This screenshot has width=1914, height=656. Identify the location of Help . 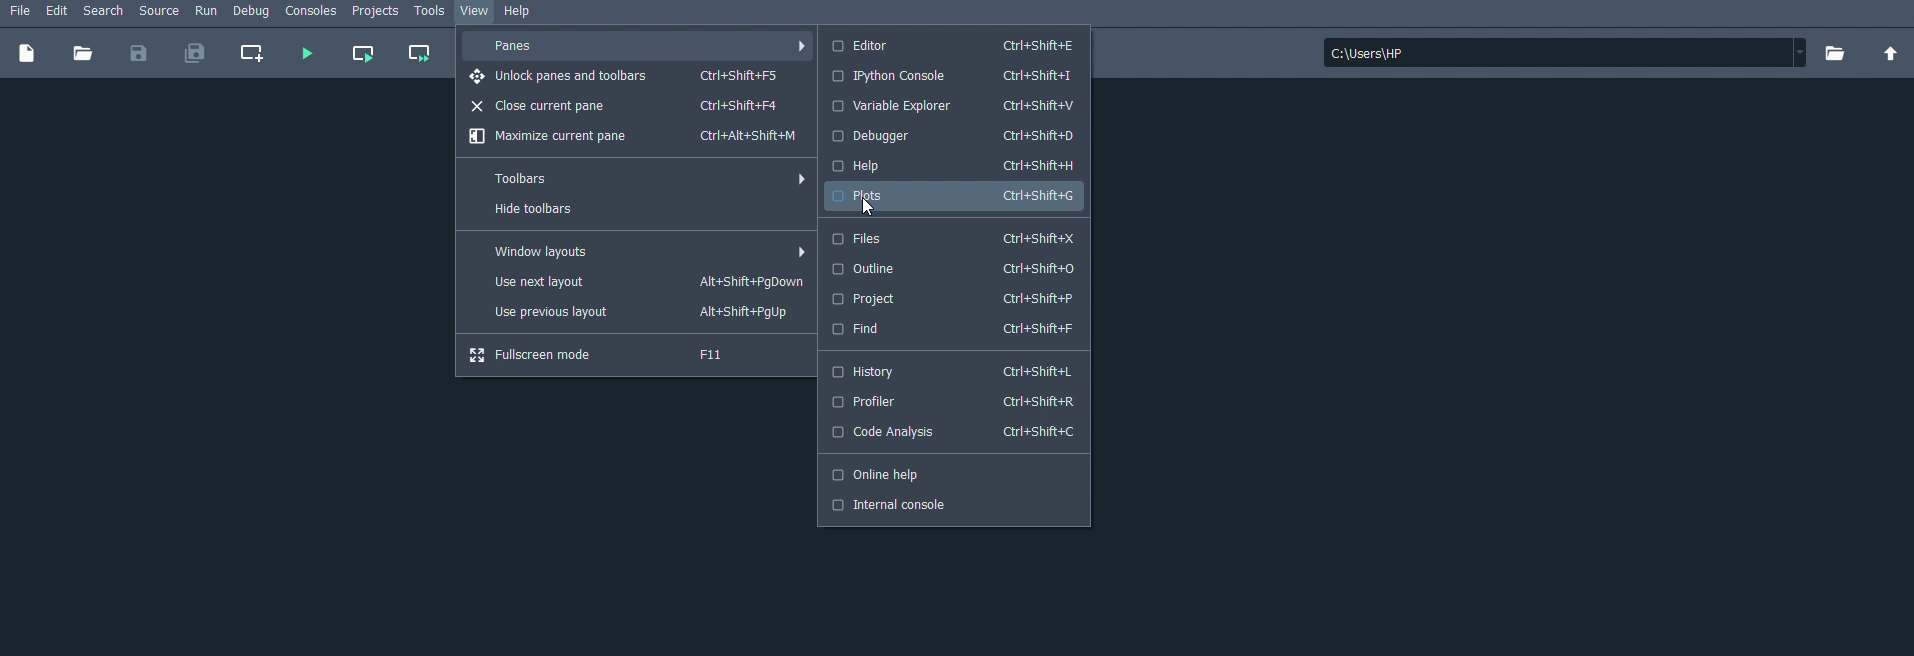
(954, 167).